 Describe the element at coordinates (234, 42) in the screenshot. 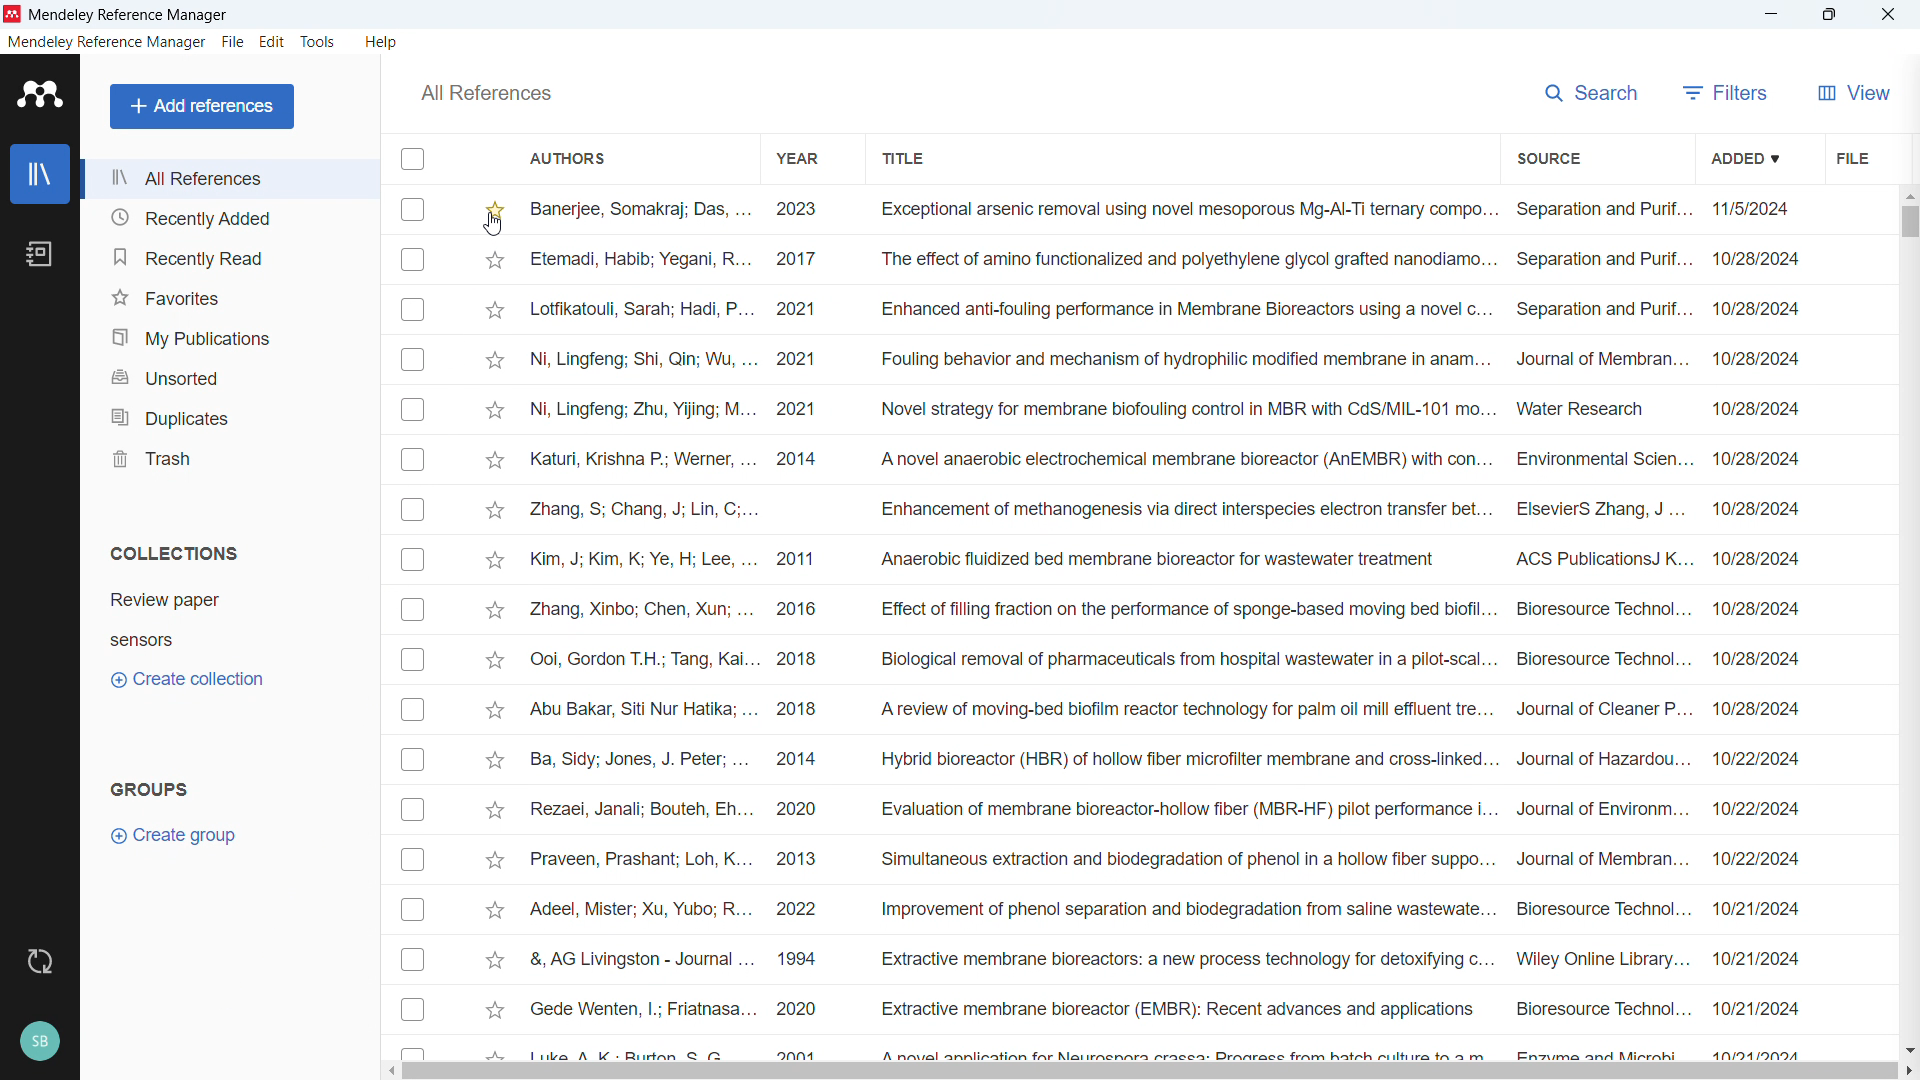

I see `file` at that location.